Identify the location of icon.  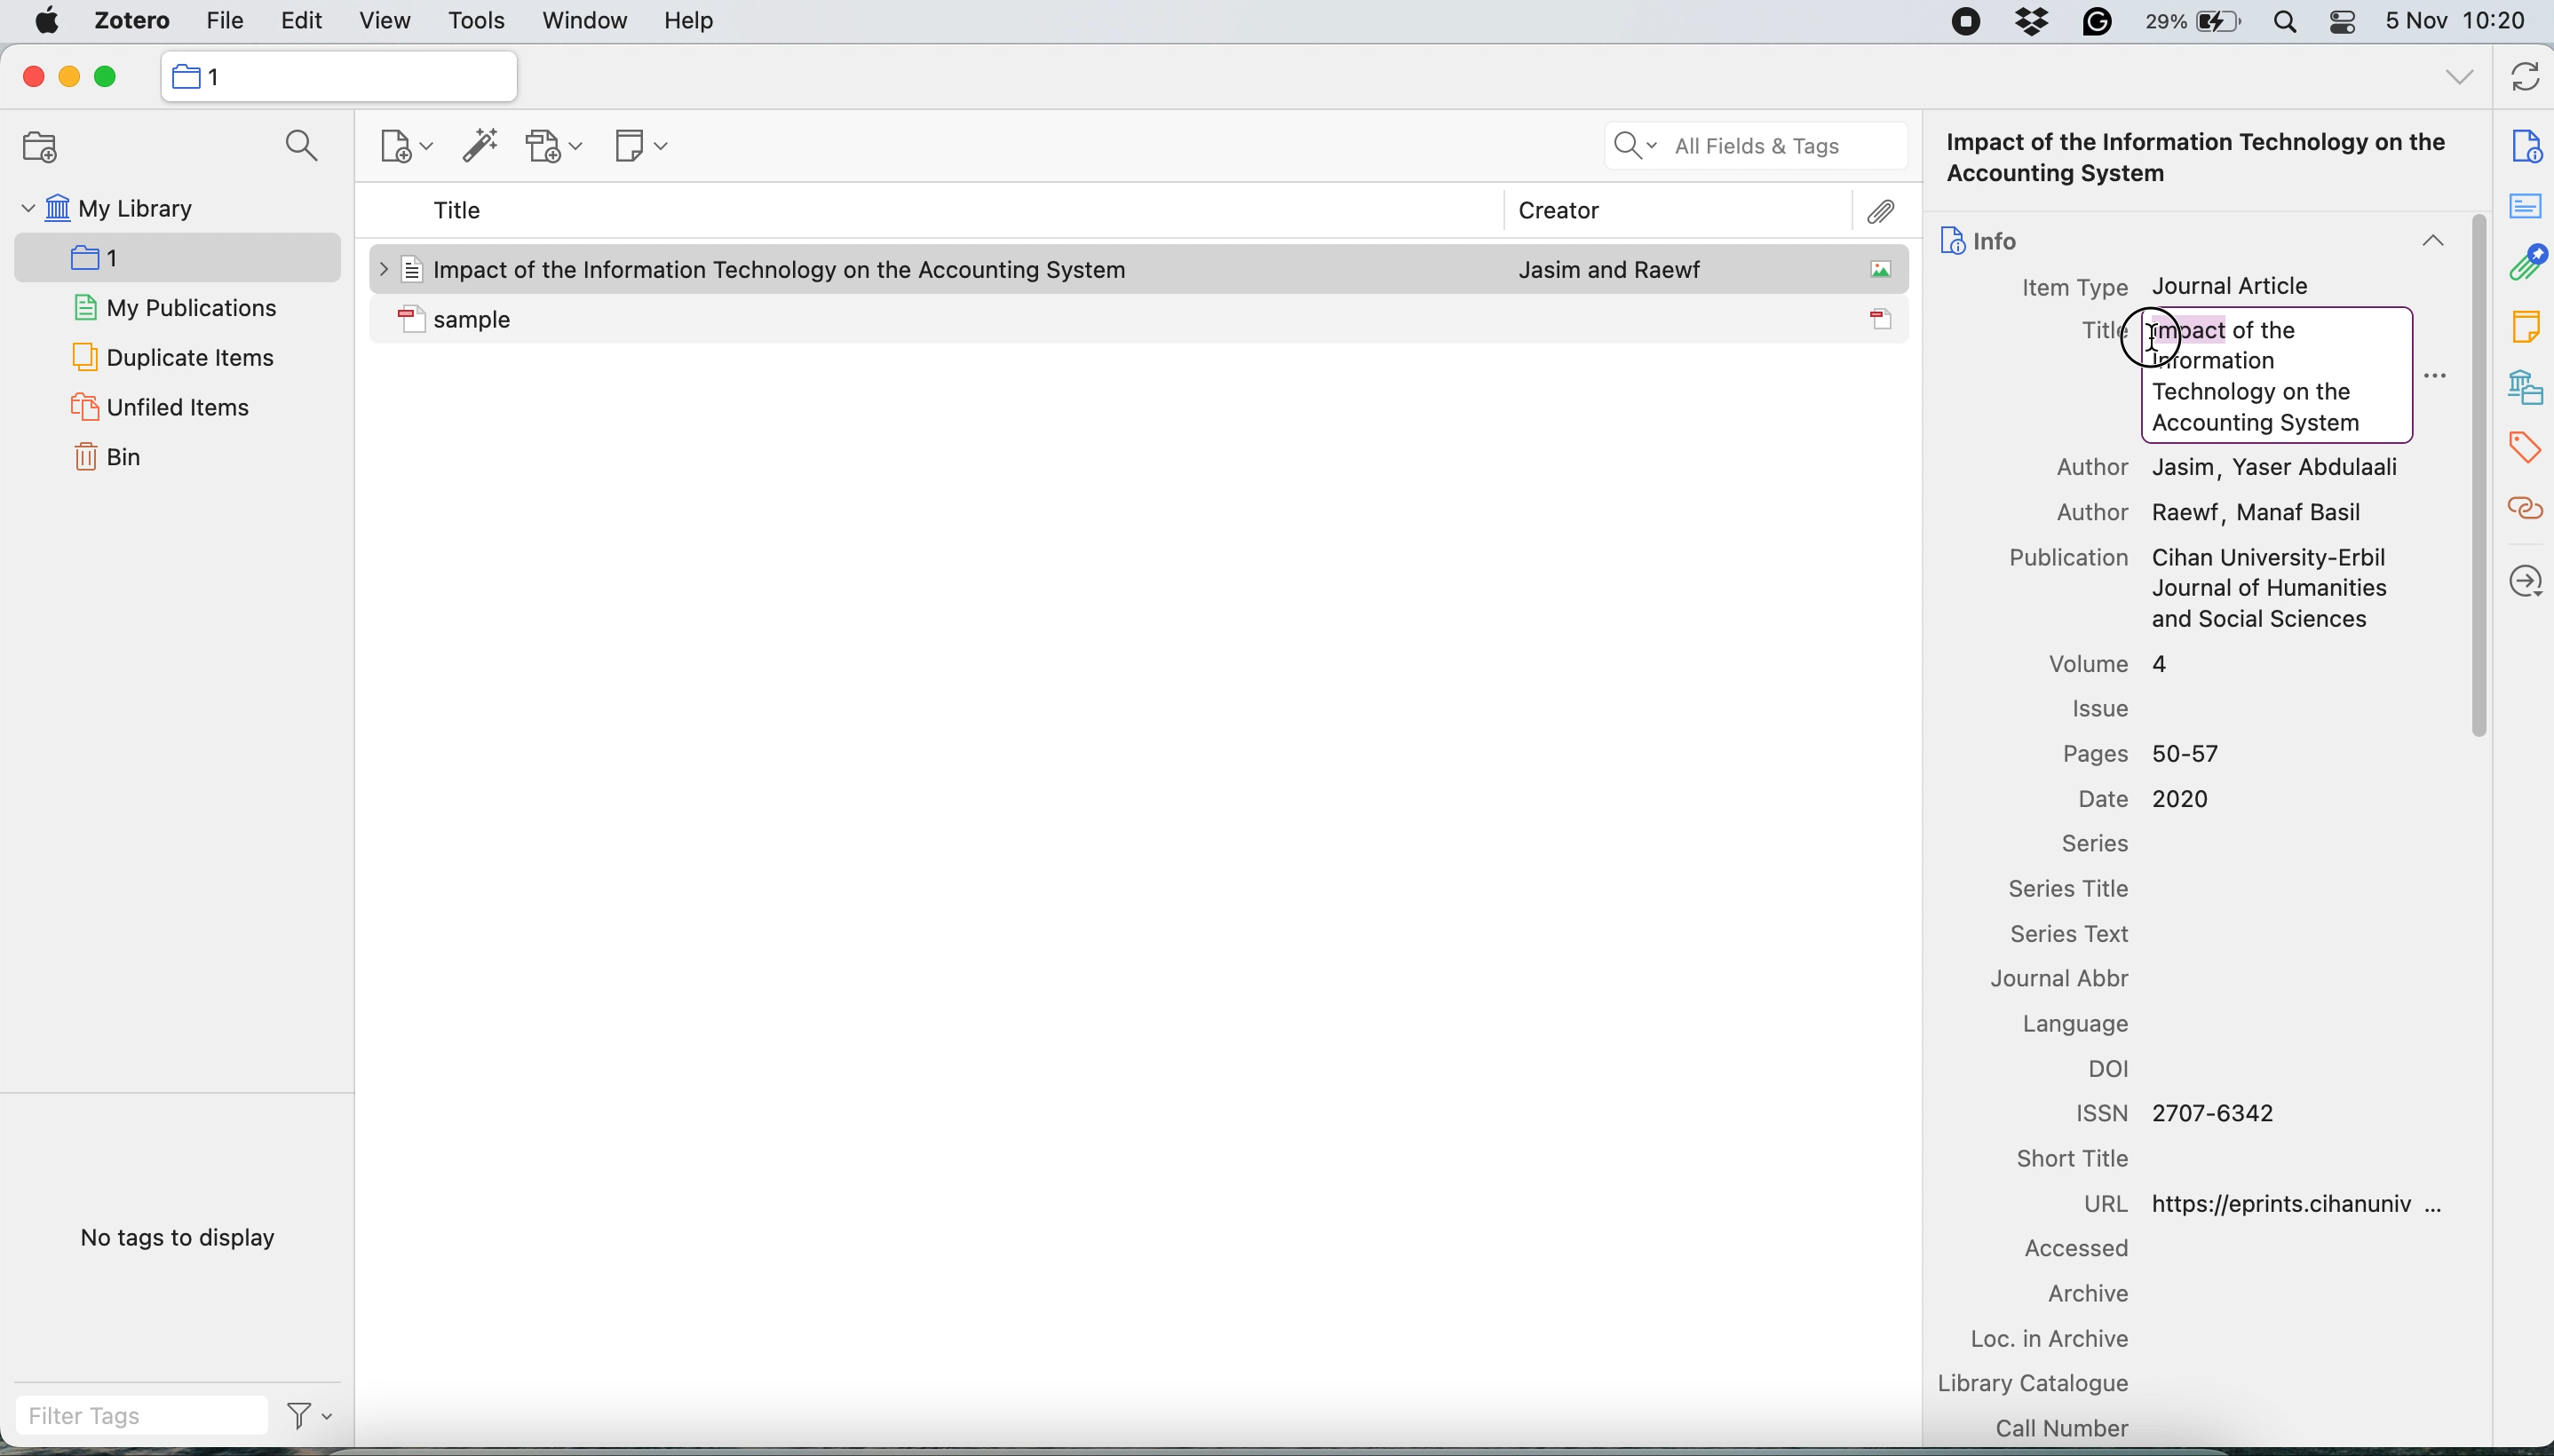
(184, 76).